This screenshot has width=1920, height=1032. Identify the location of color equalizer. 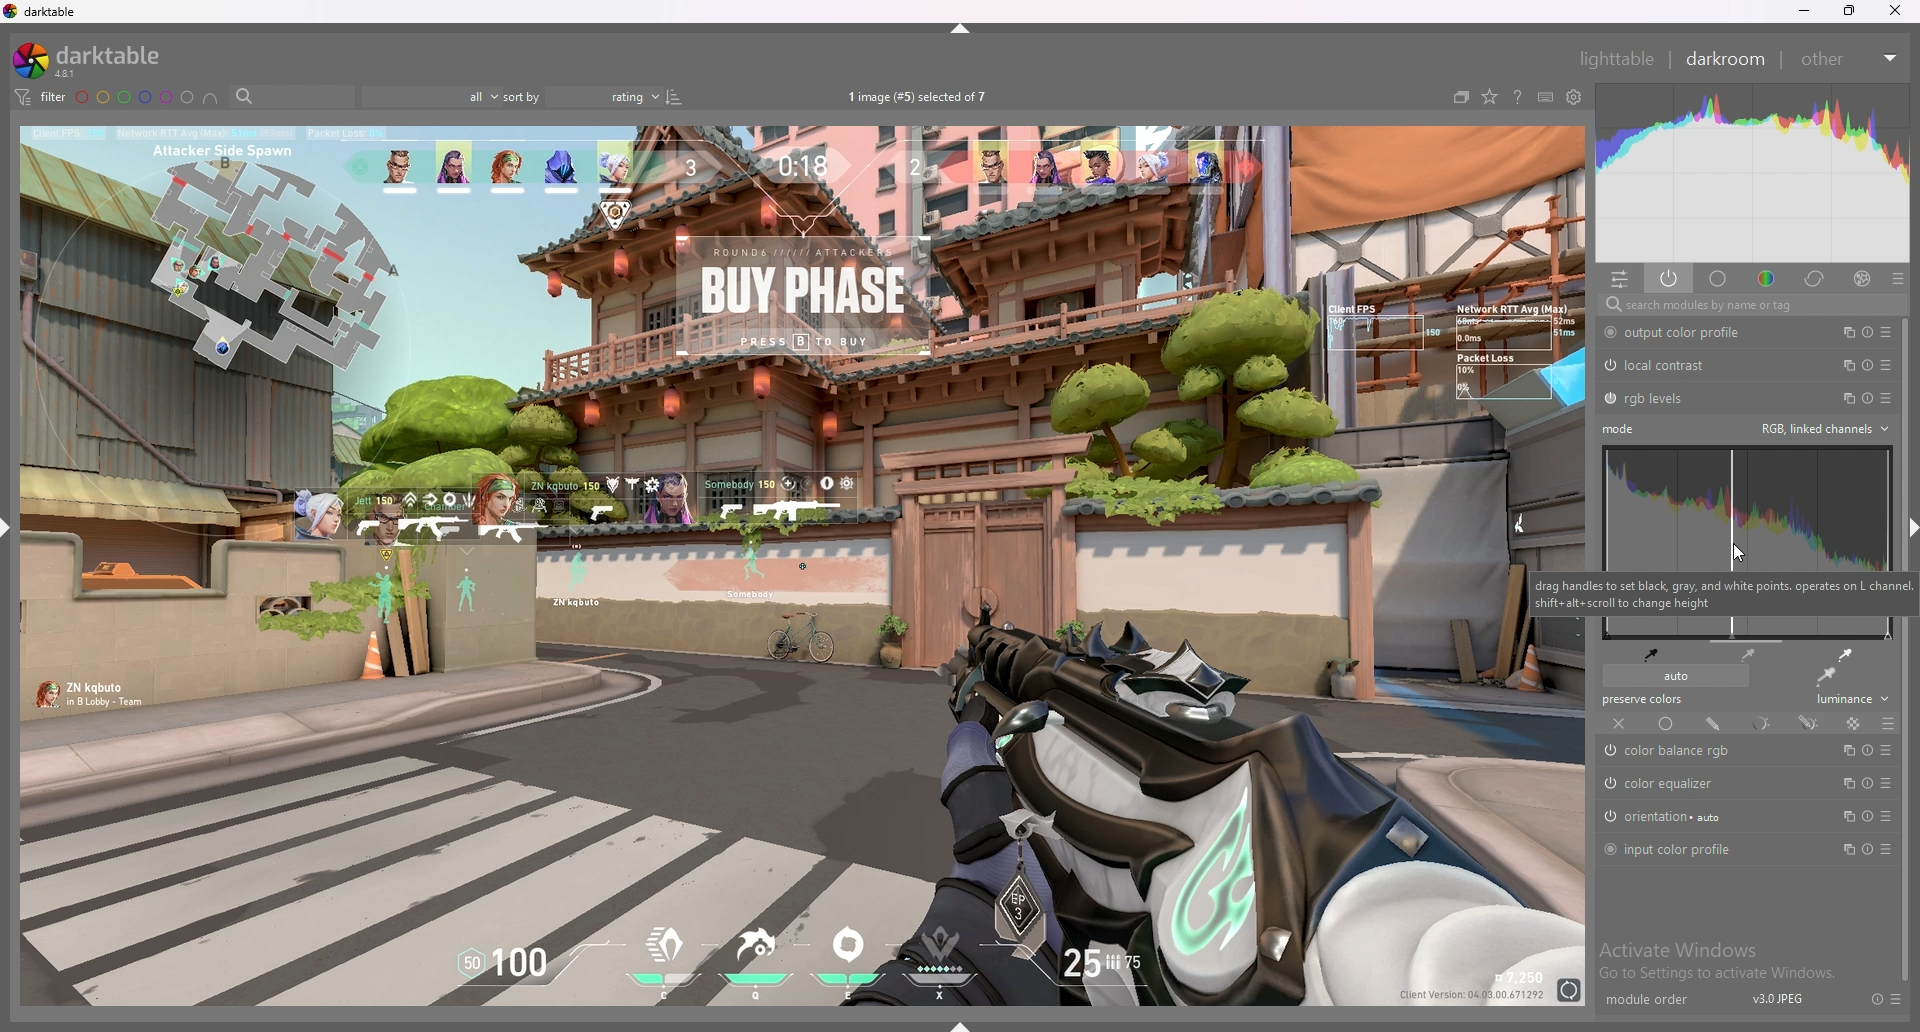
(1671, 785).